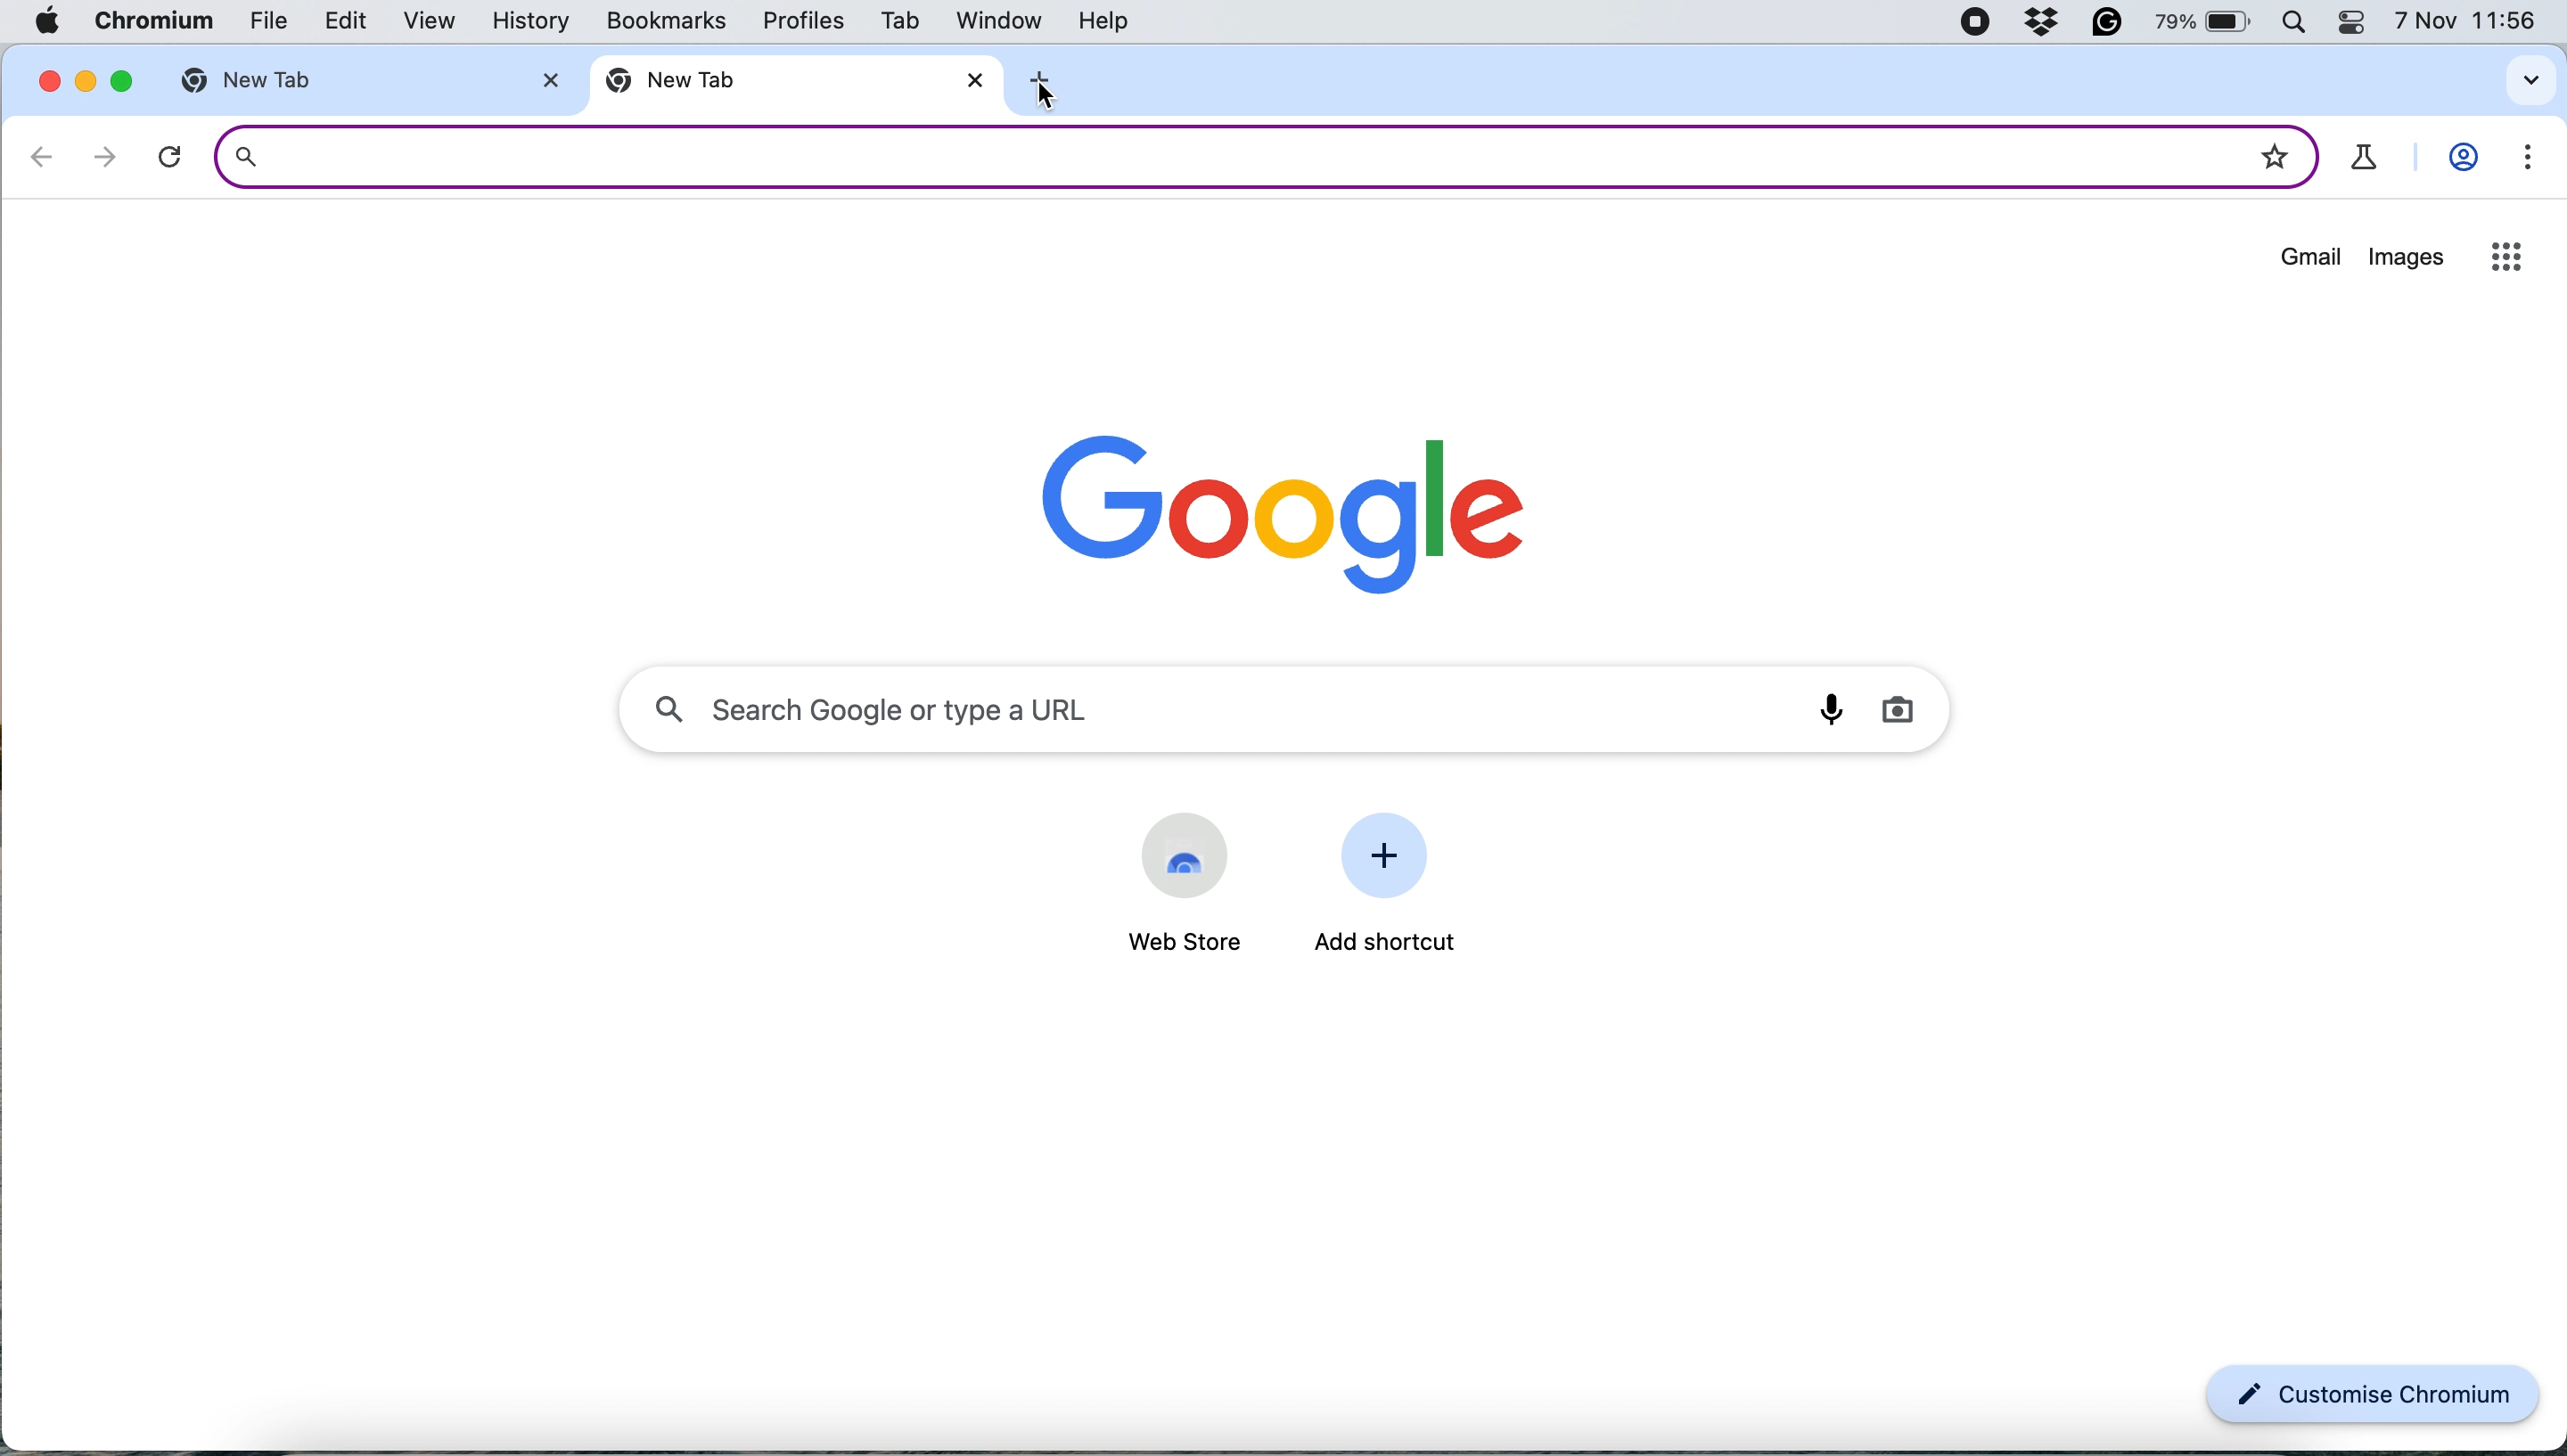 Image resolution: width=2567 pixels, height=1456 pixels. I want to click on chromium, so click(152, 21).